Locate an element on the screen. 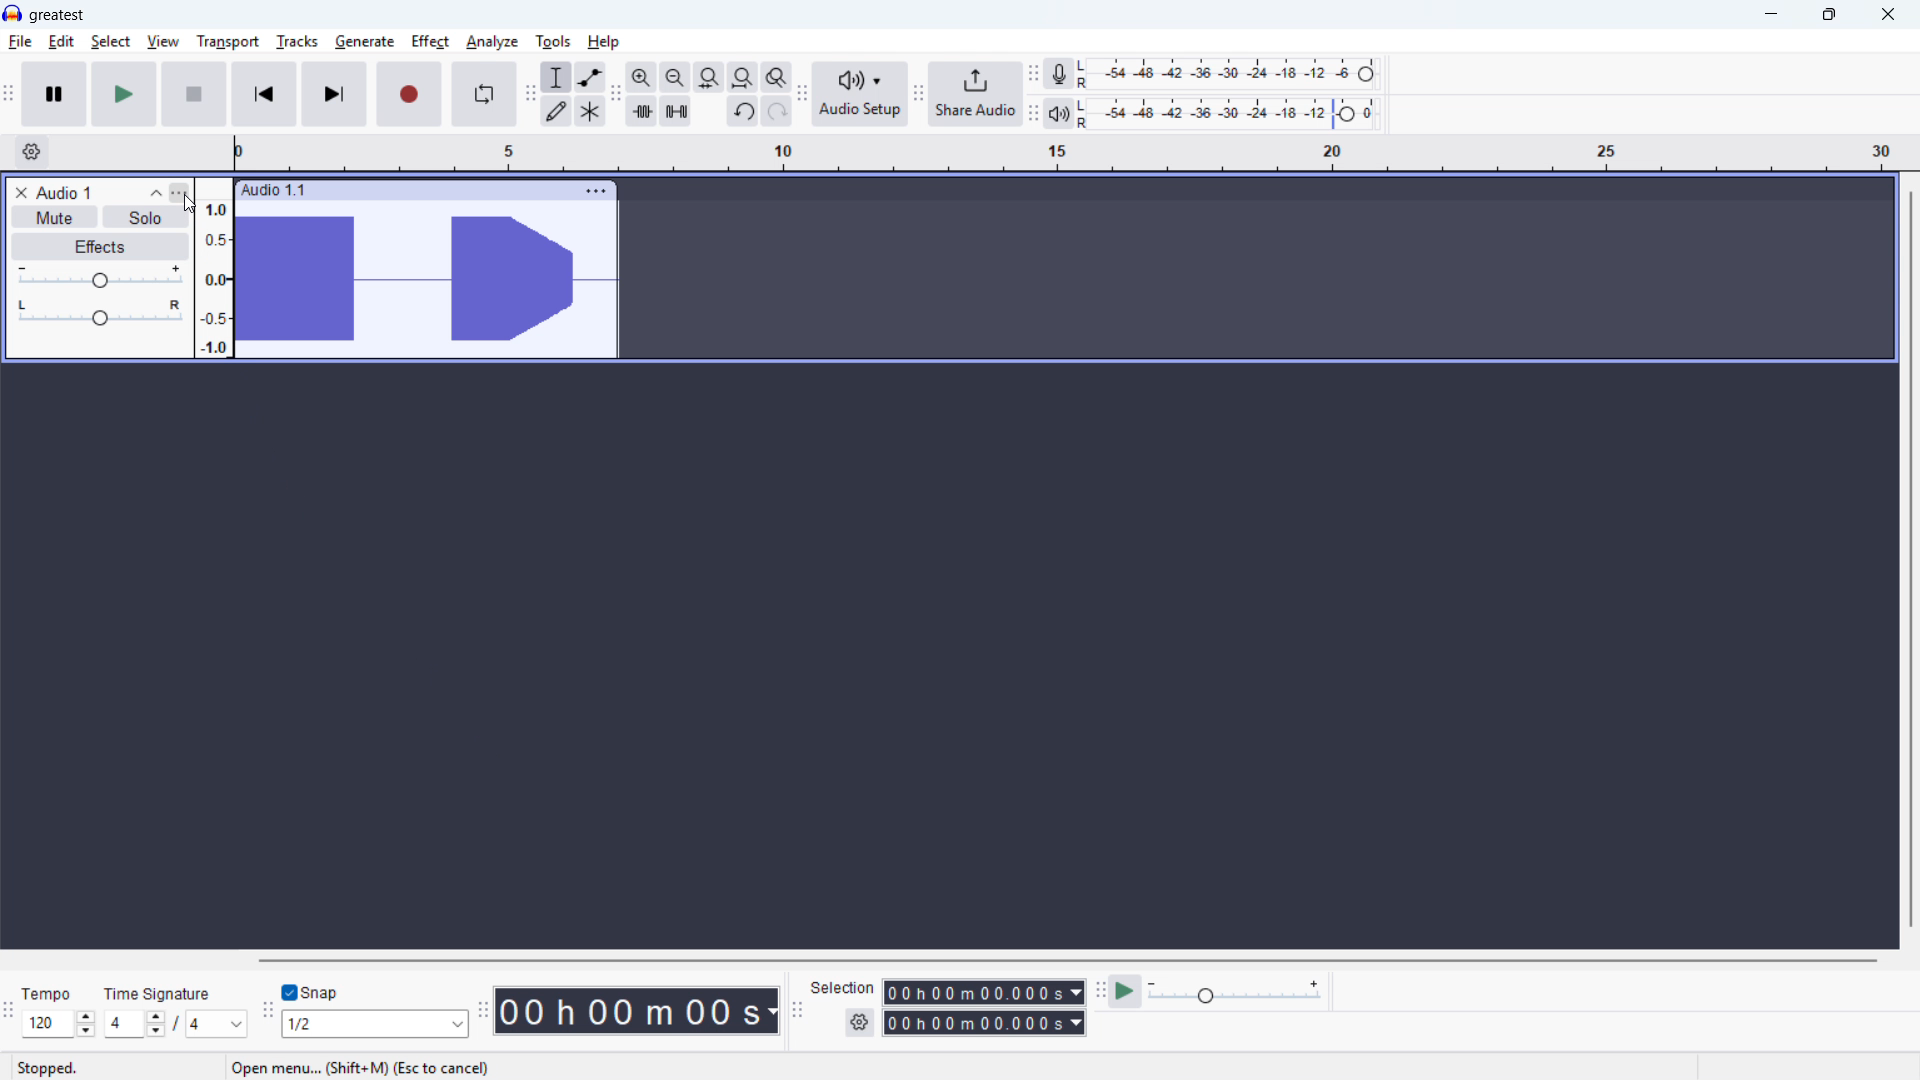 This screenshot has width=1920, height=1080. toggle zoom is located at coordinates (777, 78).